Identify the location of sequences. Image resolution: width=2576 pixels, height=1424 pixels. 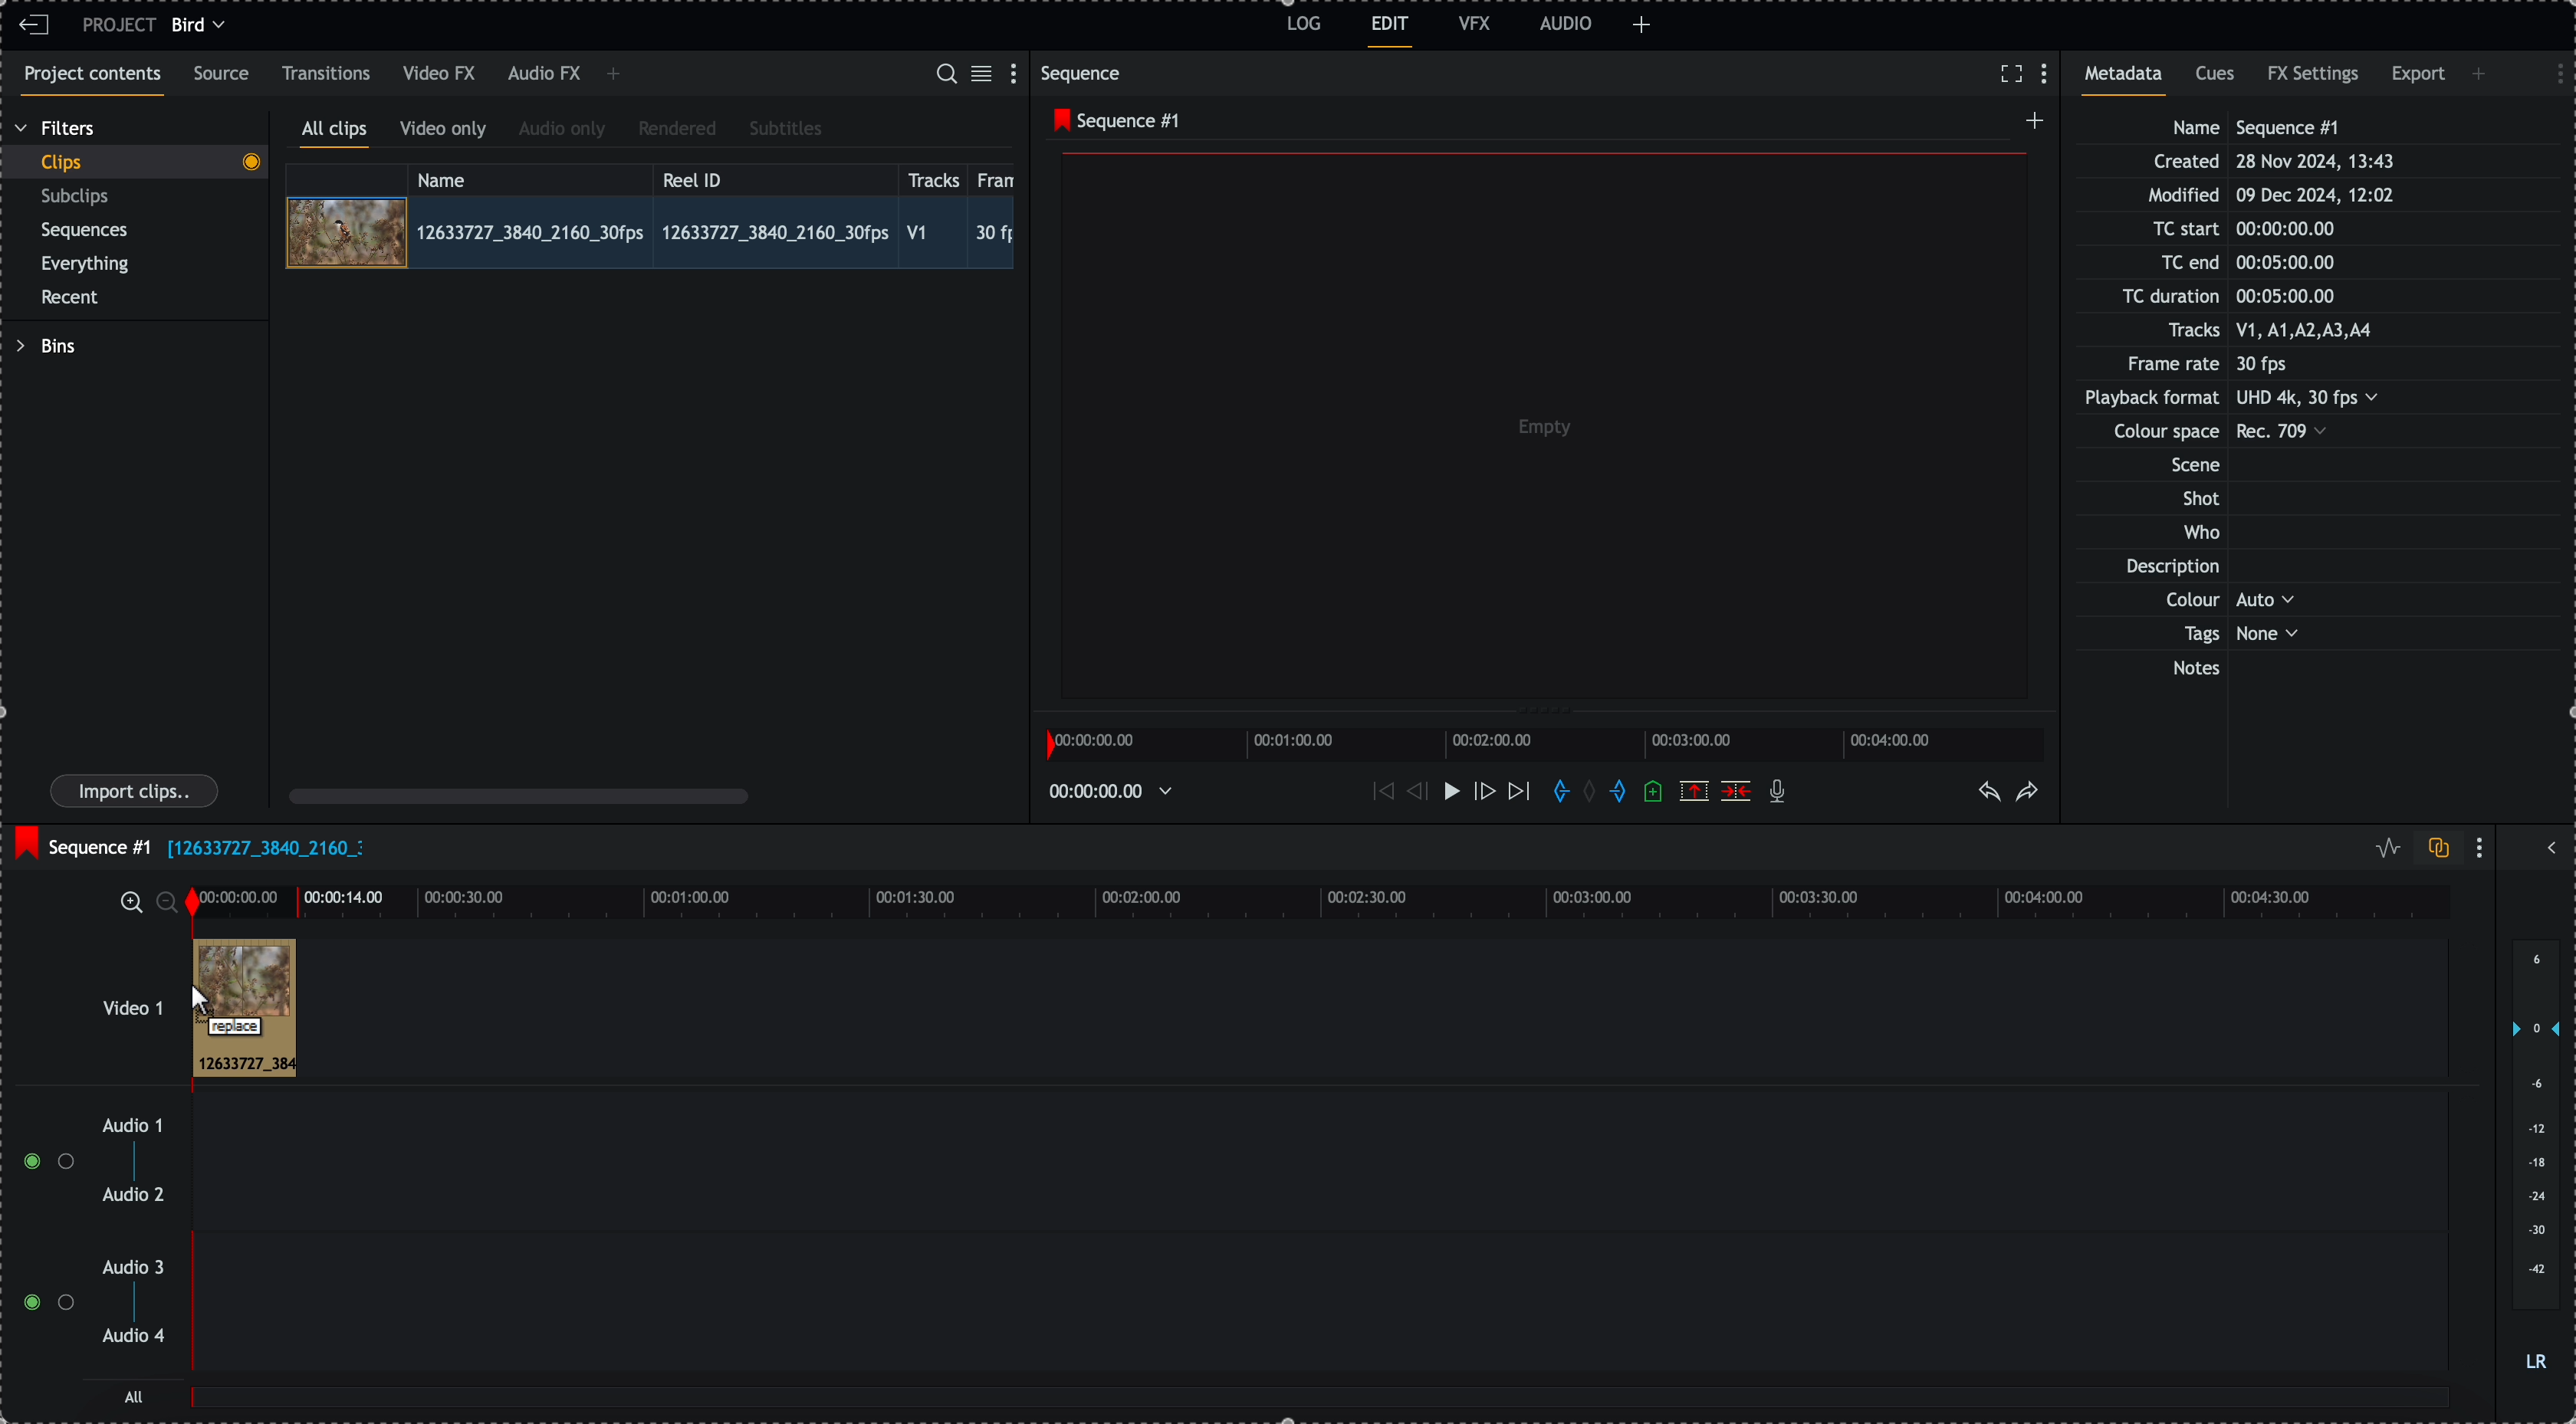
(85, 234).